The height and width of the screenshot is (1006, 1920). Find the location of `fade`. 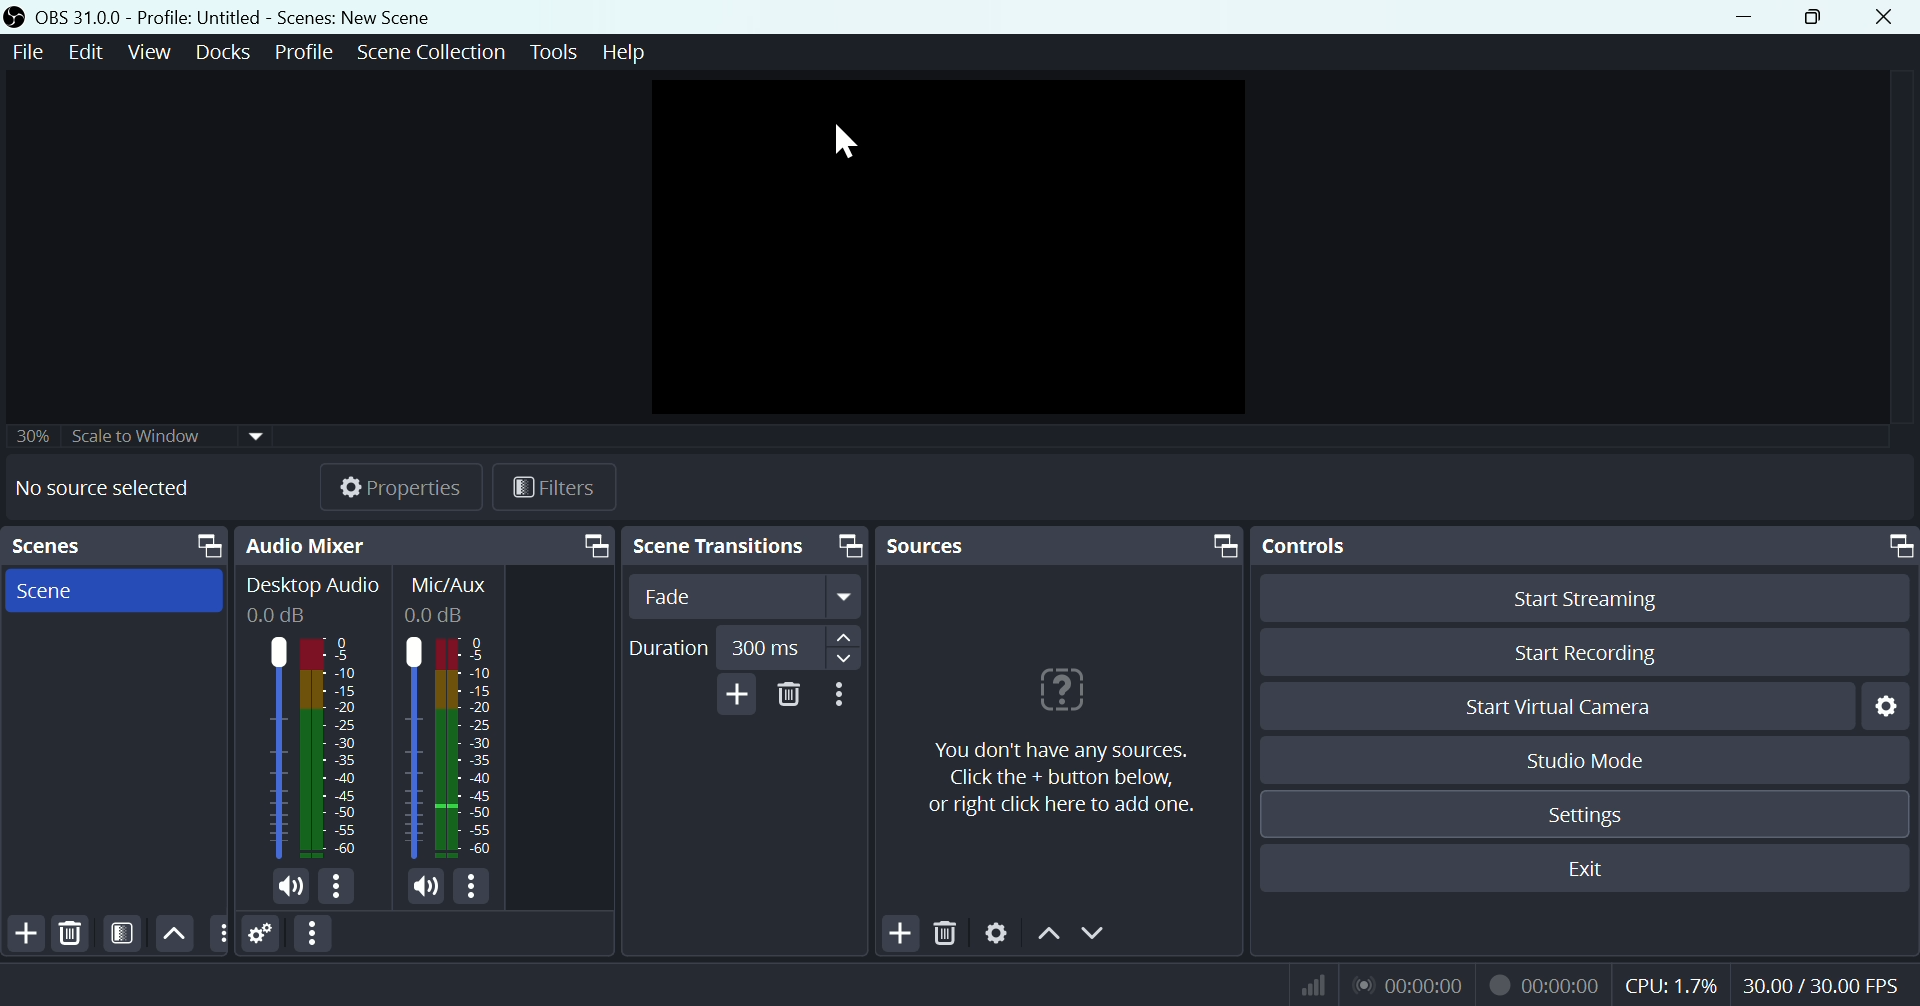

fade is located at coordinates (753, 595).